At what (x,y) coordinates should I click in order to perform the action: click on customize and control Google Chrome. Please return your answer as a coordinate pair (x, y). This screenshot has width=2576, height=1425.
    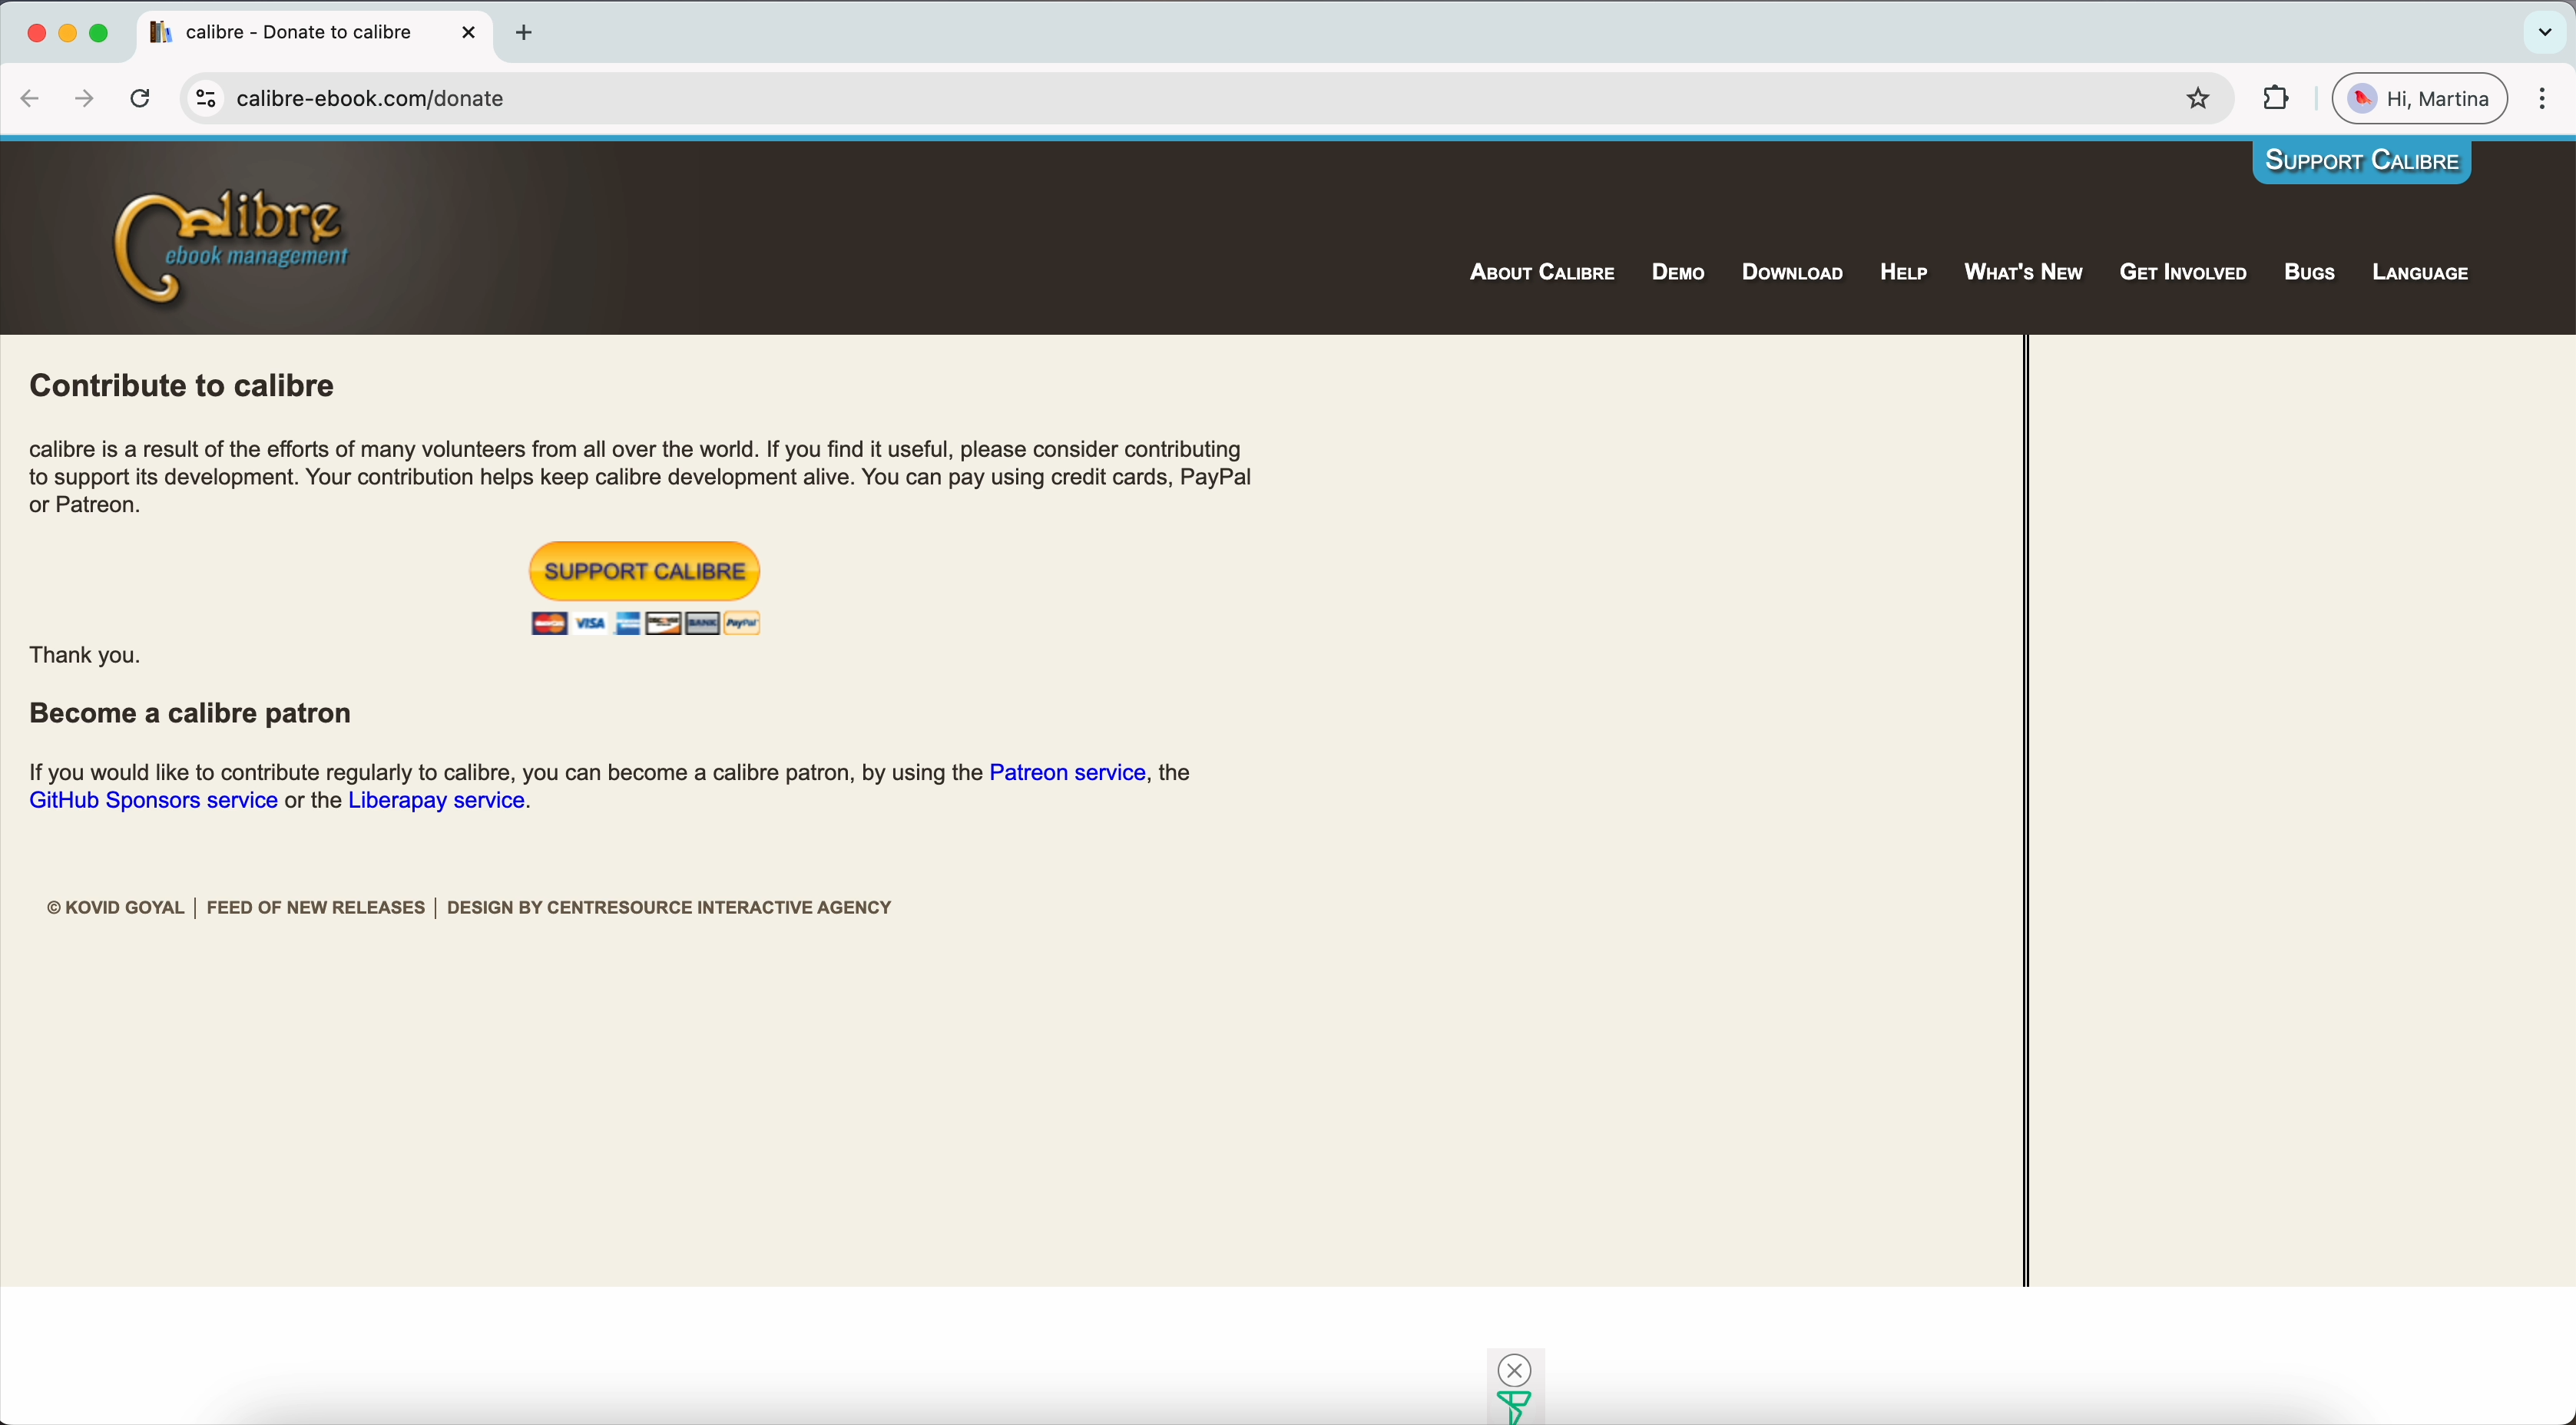
    Looking at the image, I should click on (2544, 97).